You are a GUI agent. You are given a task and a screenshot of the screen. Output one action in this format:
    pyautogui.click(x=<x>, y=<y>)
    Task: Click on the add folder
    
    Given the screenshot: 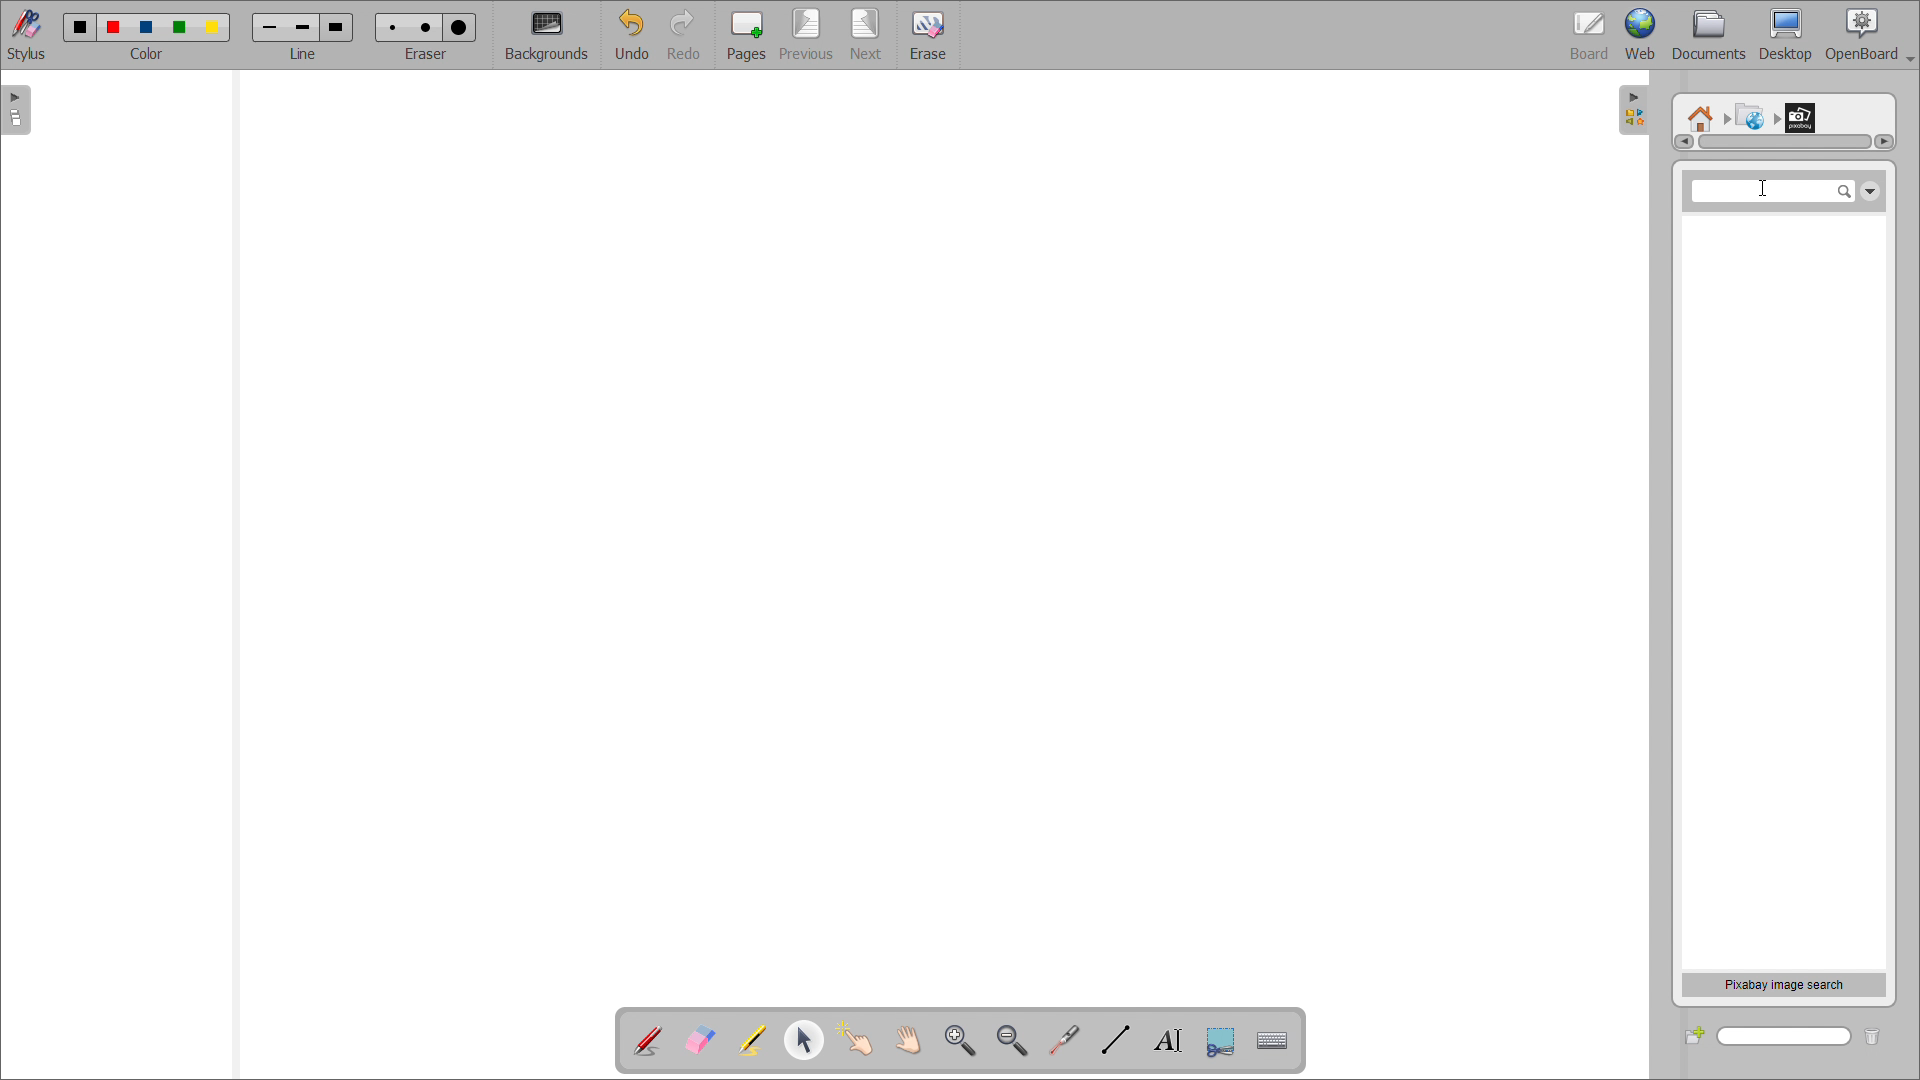 What is the action you would take?
    pyautogui.click(x=1694, y=1035)
    